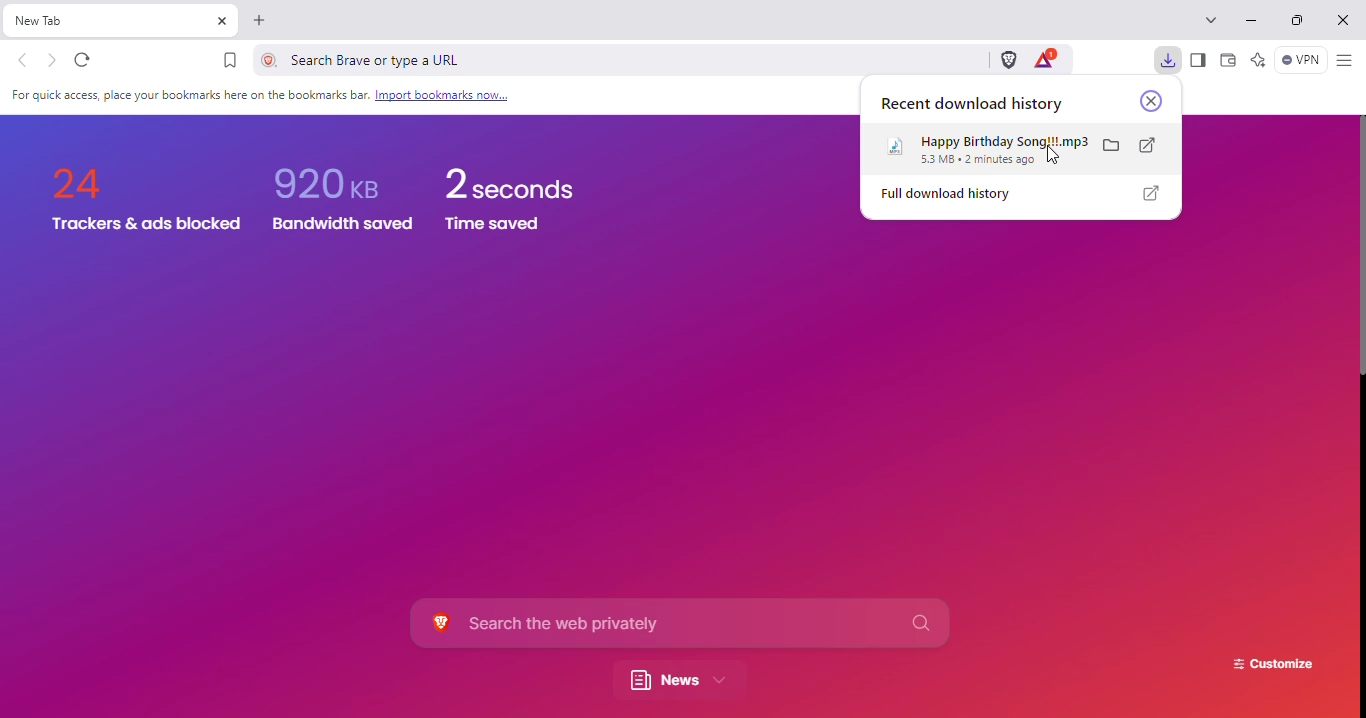 This screenshot has width=1366, height=718. I want to click on new tab, so click(260, 21).